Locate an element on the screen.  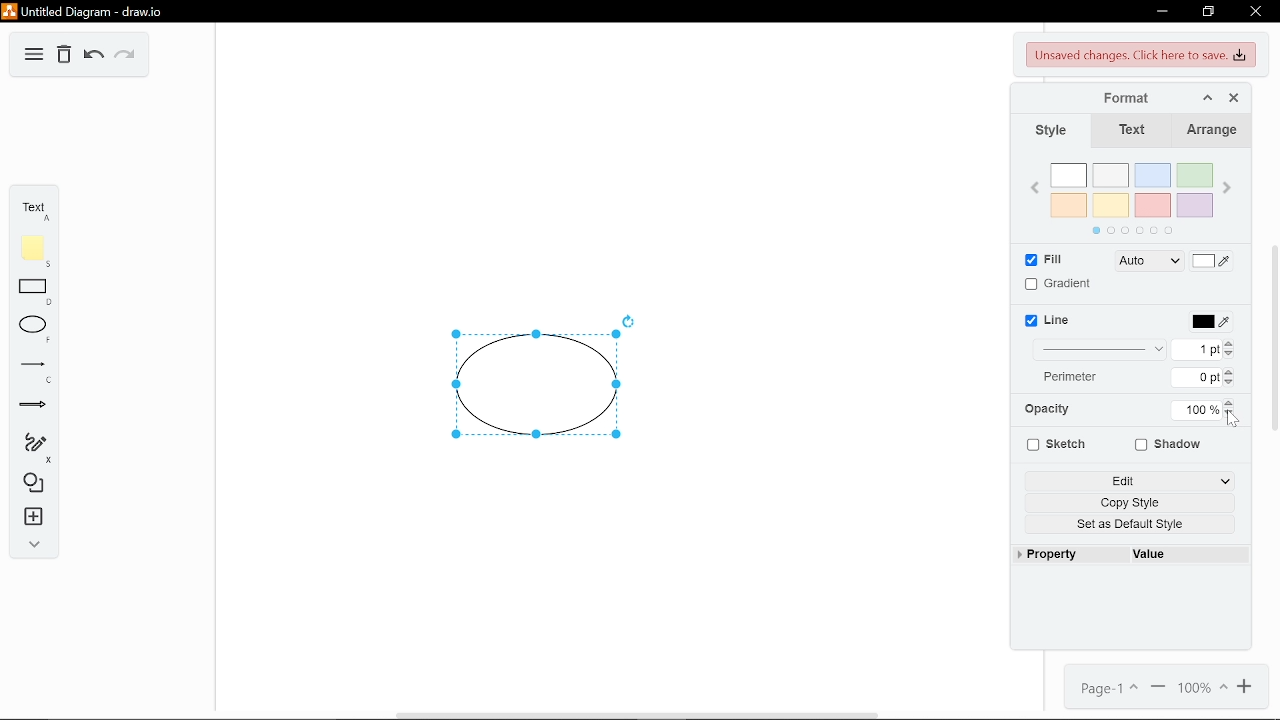
Add note is located at coordinates (34, 247).